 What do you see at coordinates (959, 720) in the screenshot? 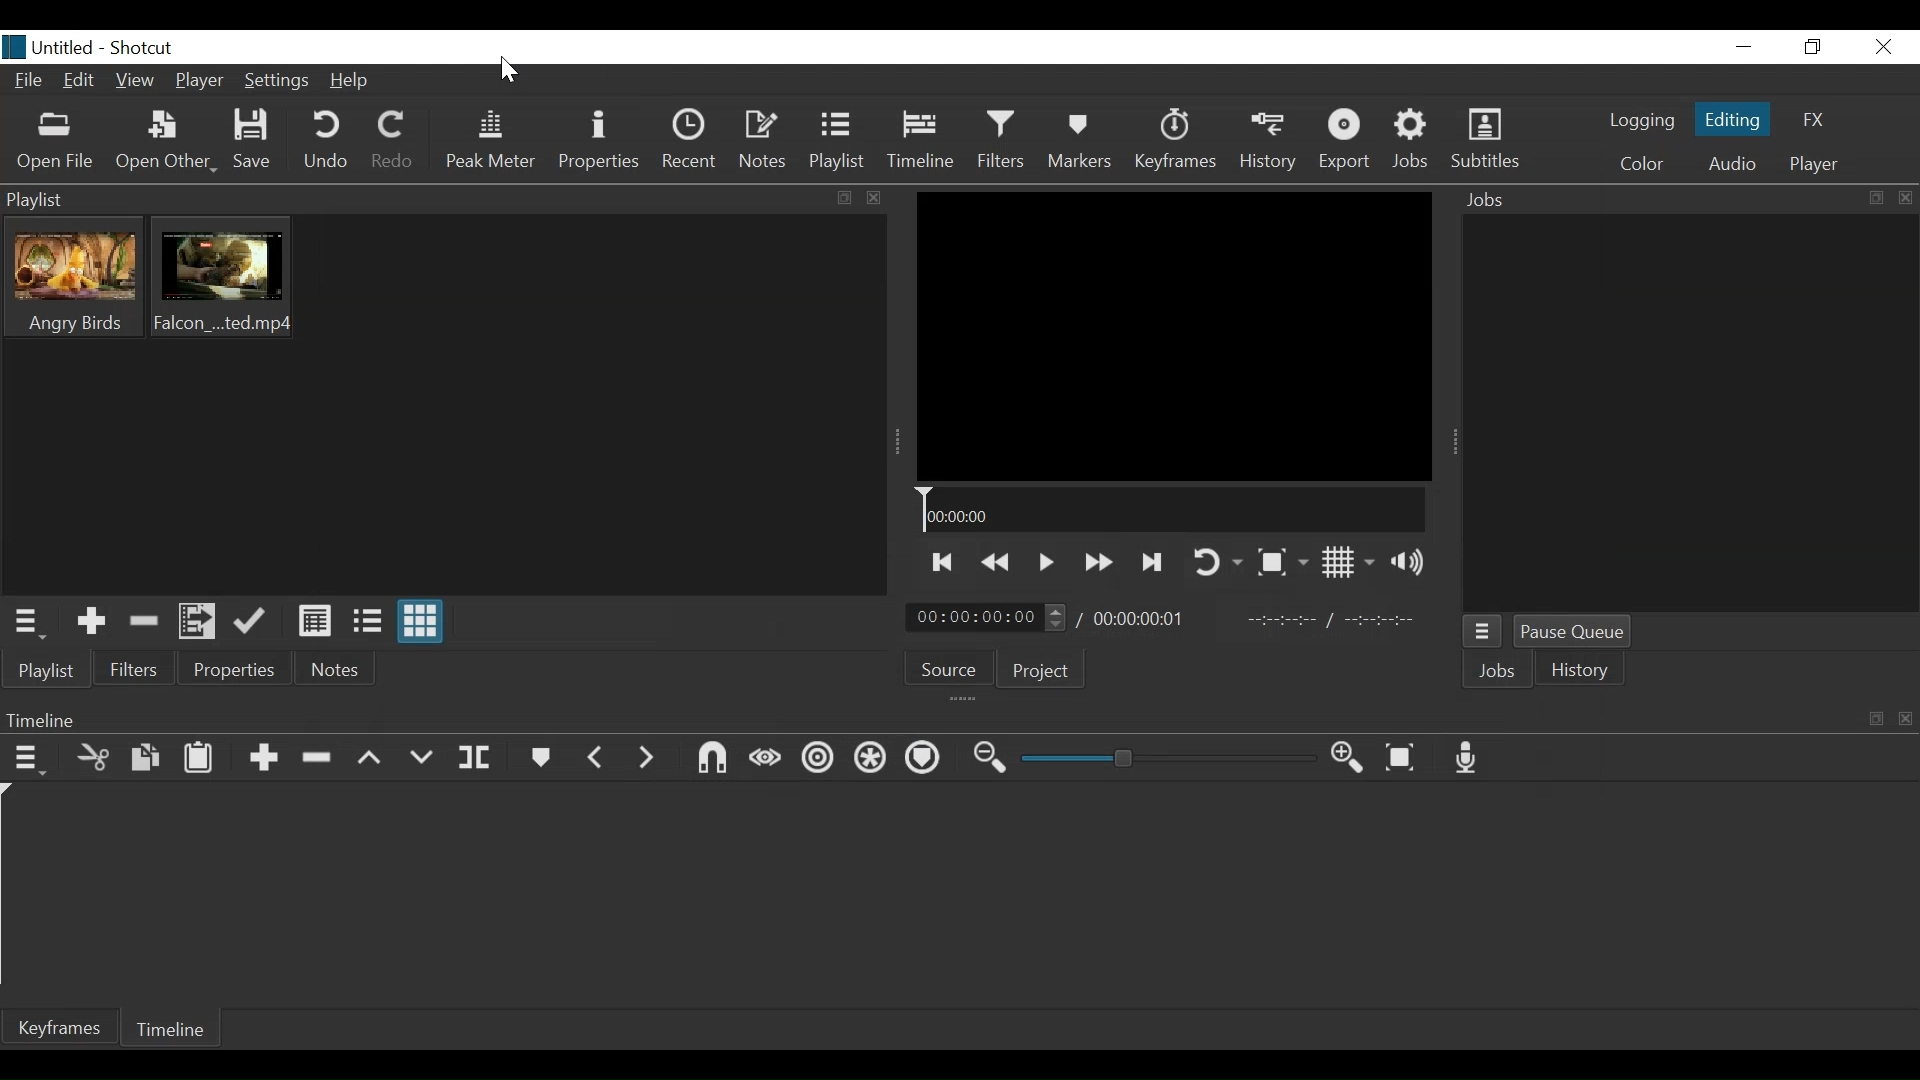
I see `Timeline Panel` at bounding box center [959, 720].